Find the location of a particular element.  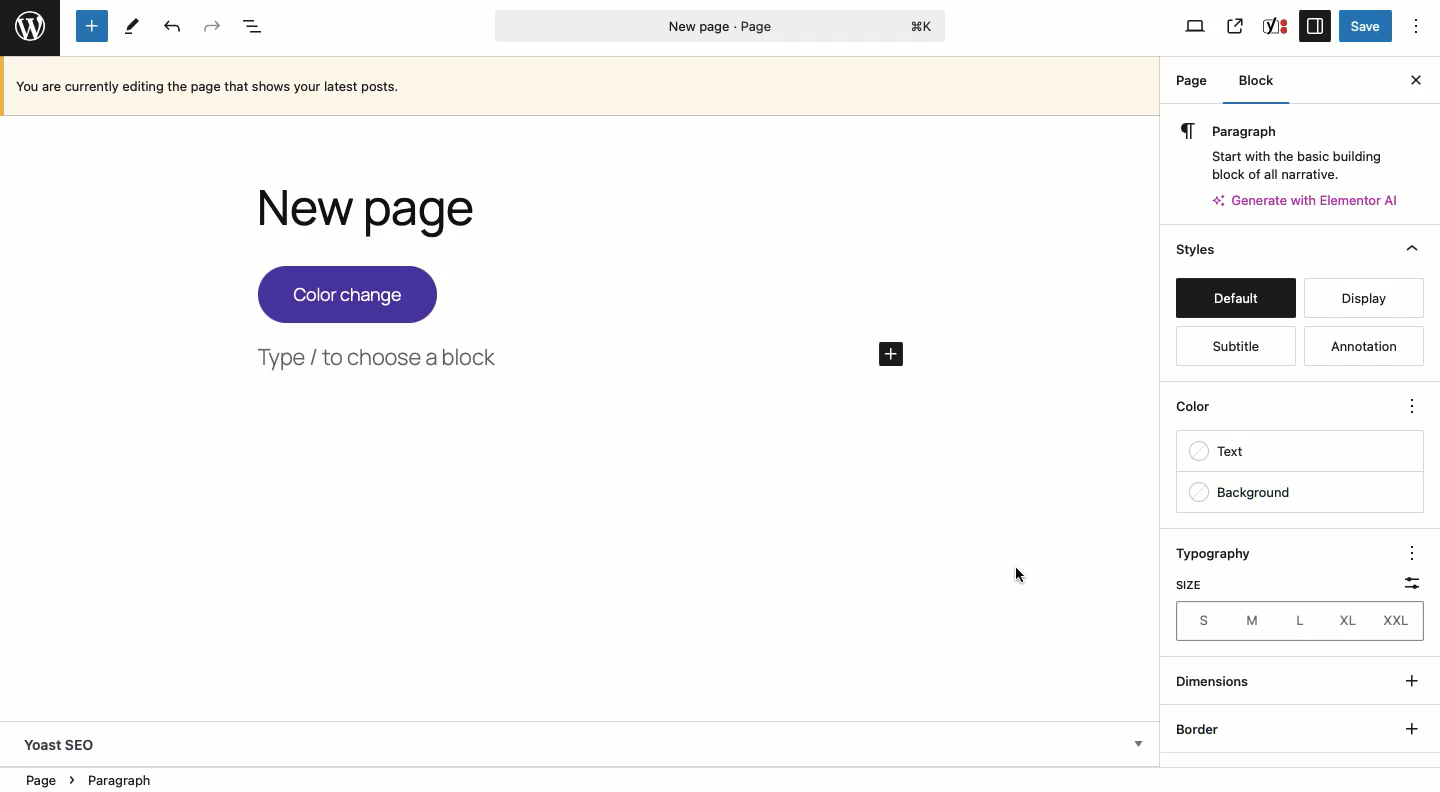

Annotation is located at coordinates (1366, 344).